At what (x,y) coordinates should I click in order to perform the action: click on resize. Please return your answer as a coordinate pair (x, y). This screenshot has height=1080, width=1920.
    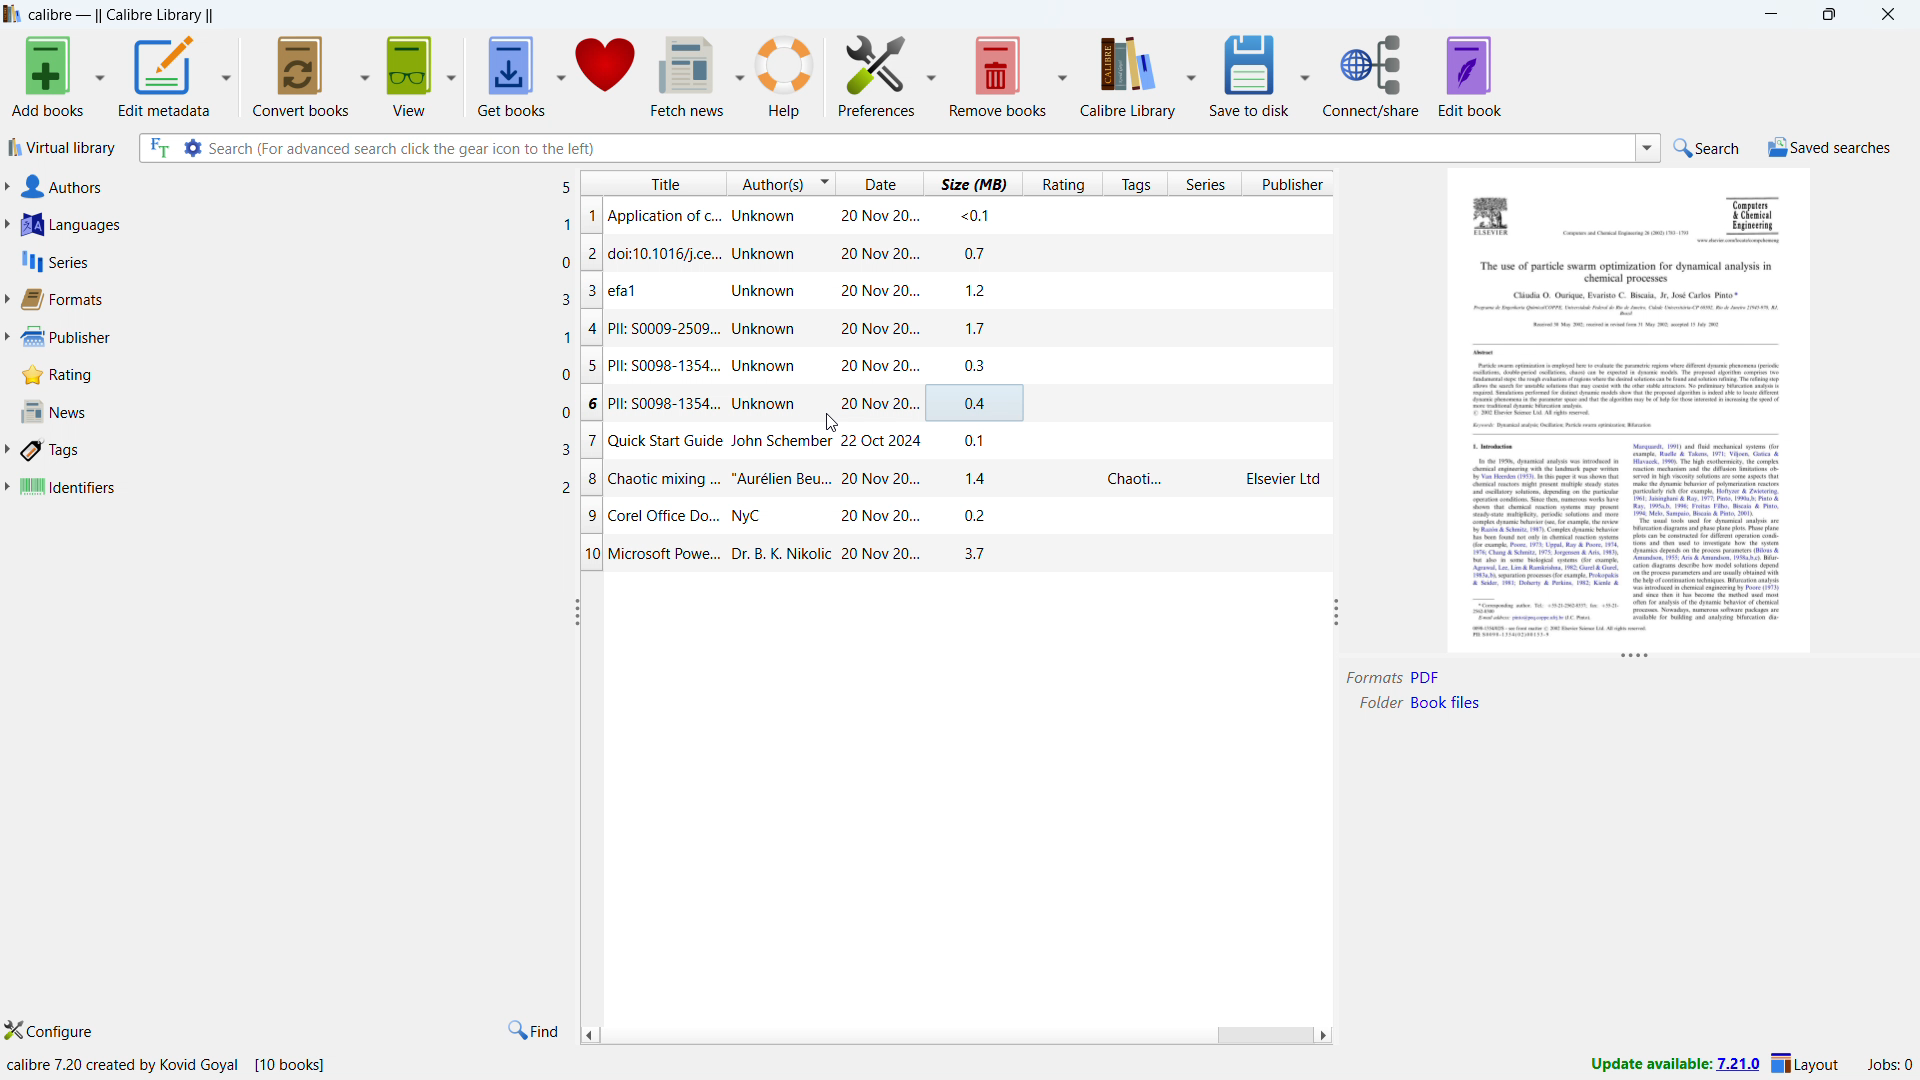
    Looking at the image, I should click on (1338, 610).